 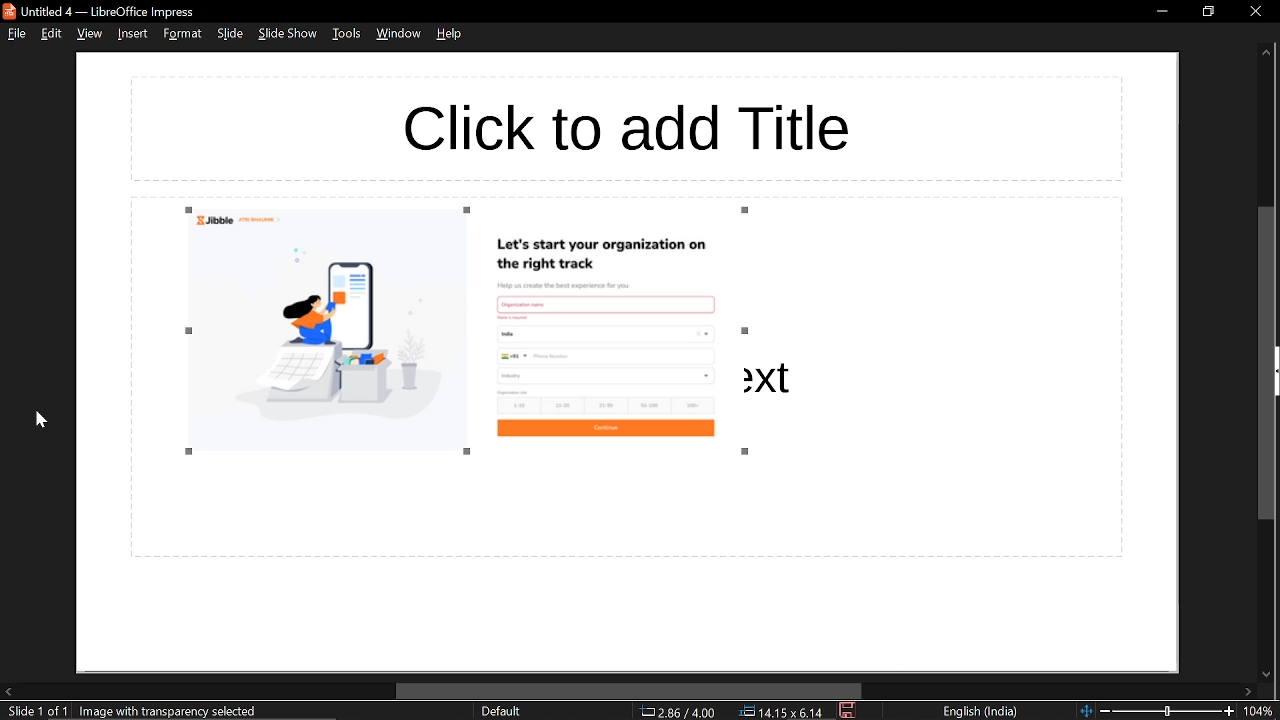 I want to click on restore down, so click(x=1207, y=11).